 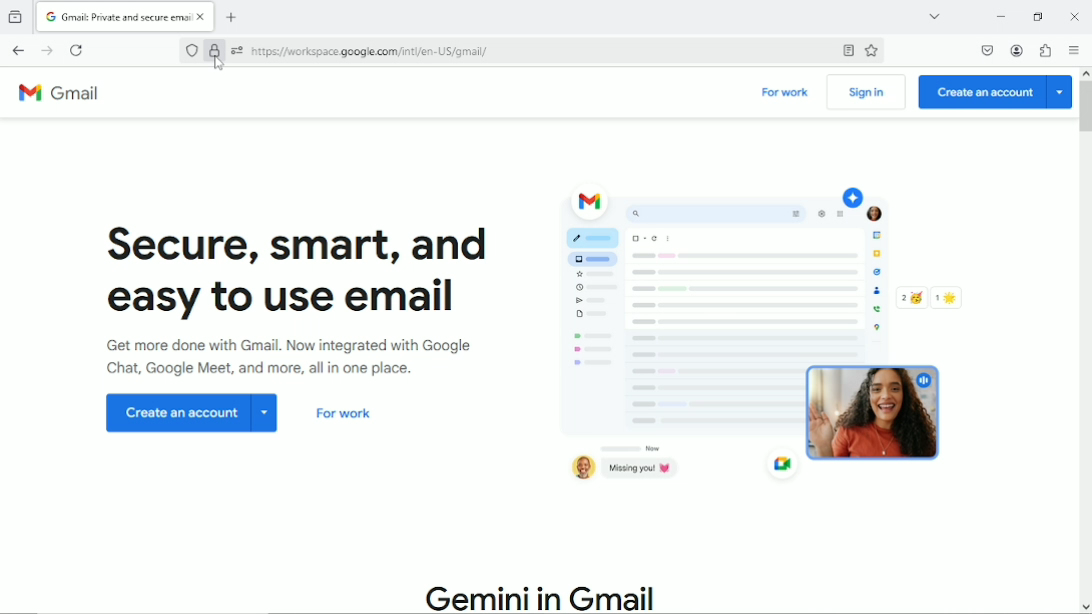 What do you see at coordinates (344, 417) in the screenshot?
I see `For work` at bounding box center [344, 417].